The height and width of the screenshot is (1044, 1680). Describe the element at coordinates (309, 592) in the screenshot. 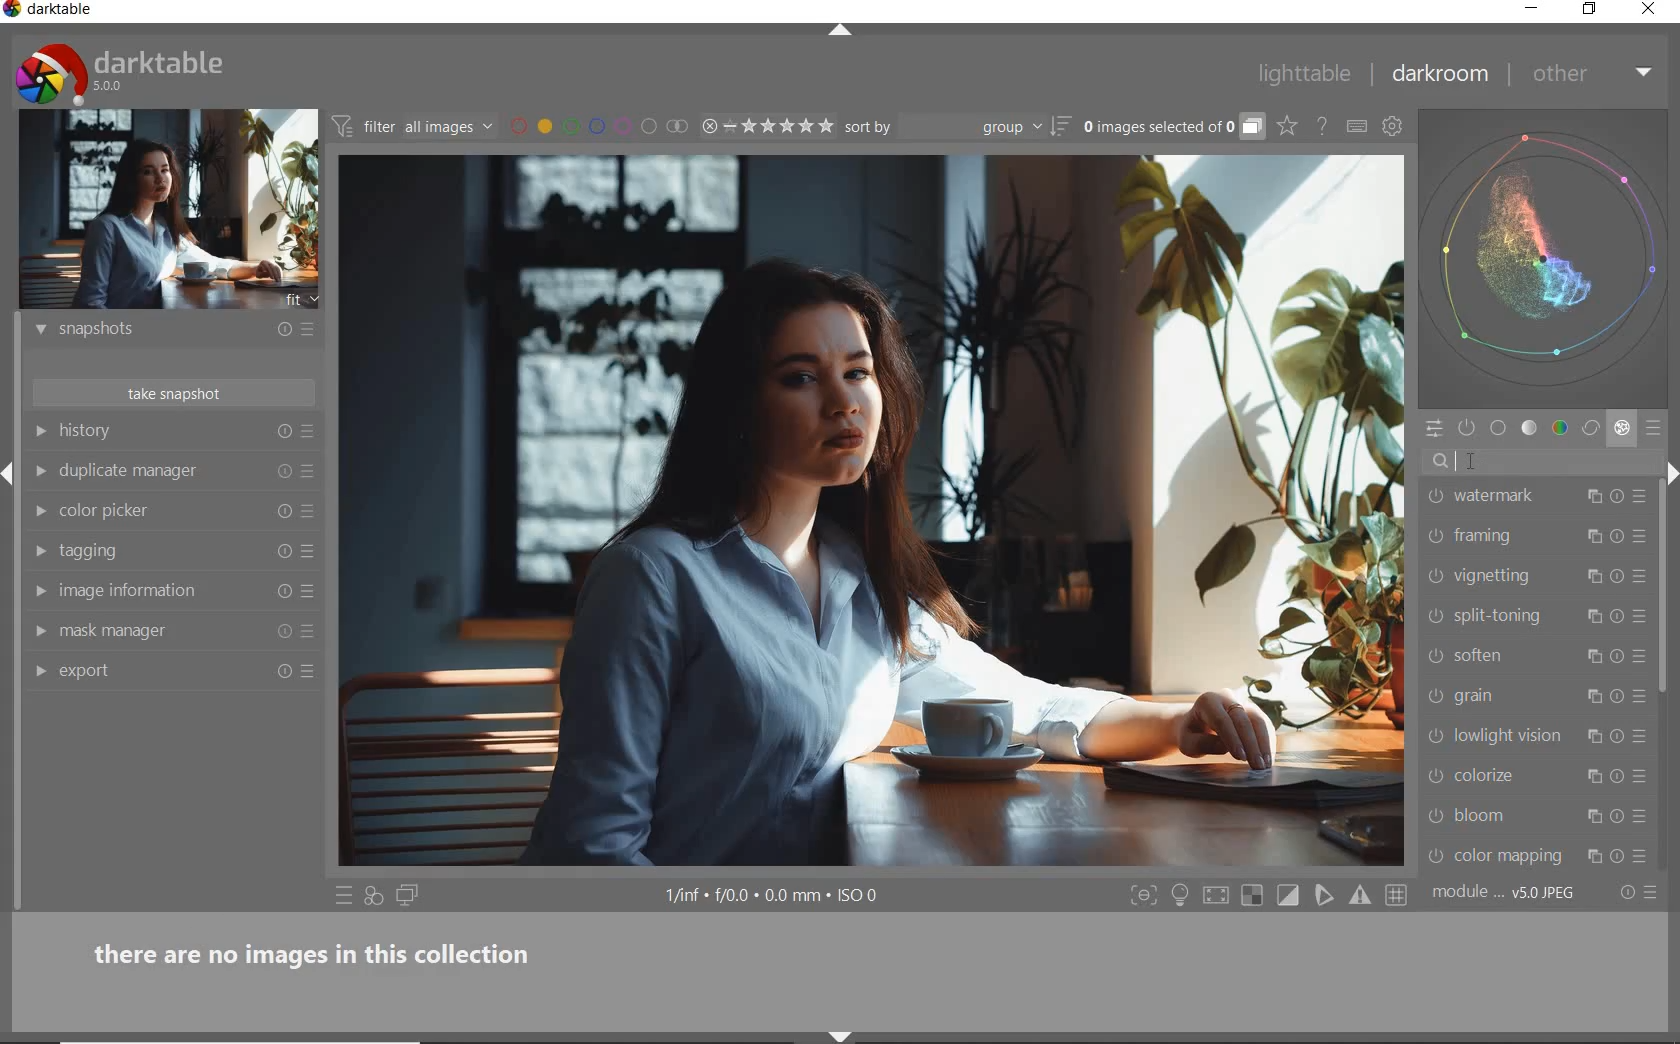

I see `preset and preferences` at that location.